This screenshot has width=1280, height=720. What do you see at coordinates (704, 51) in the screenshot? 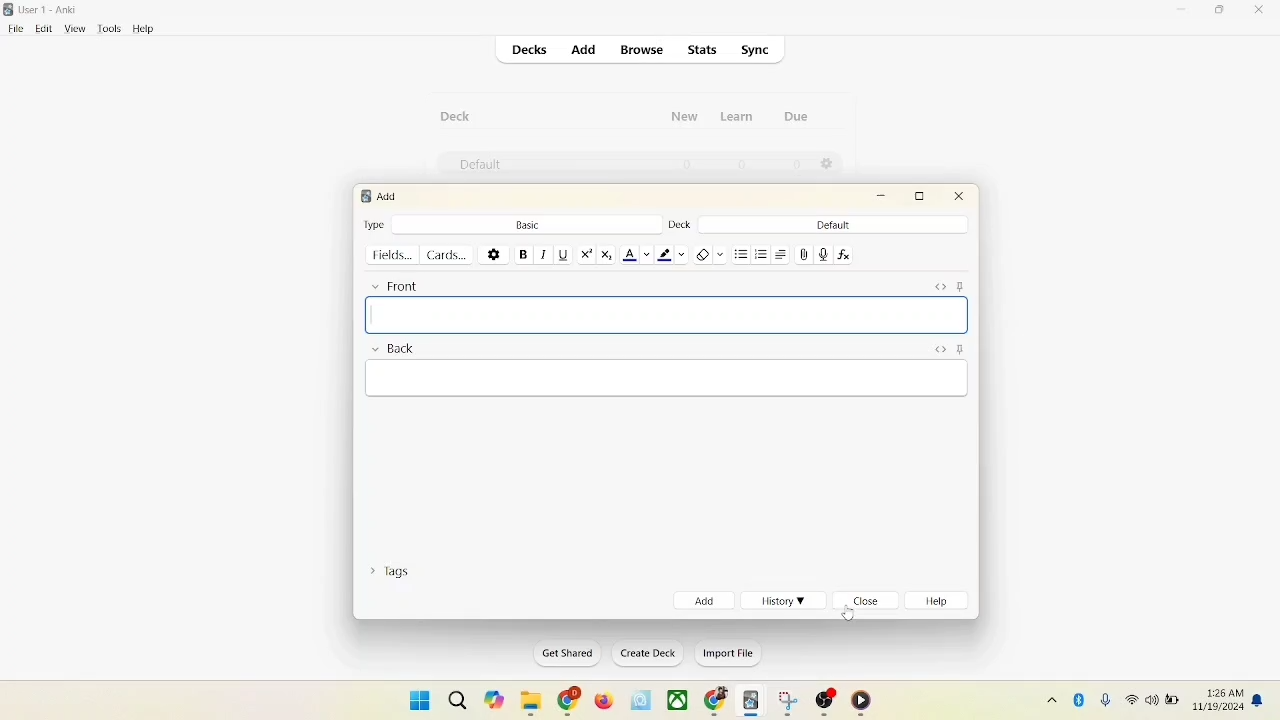
I see `stats` at bounding box center [704, 51].